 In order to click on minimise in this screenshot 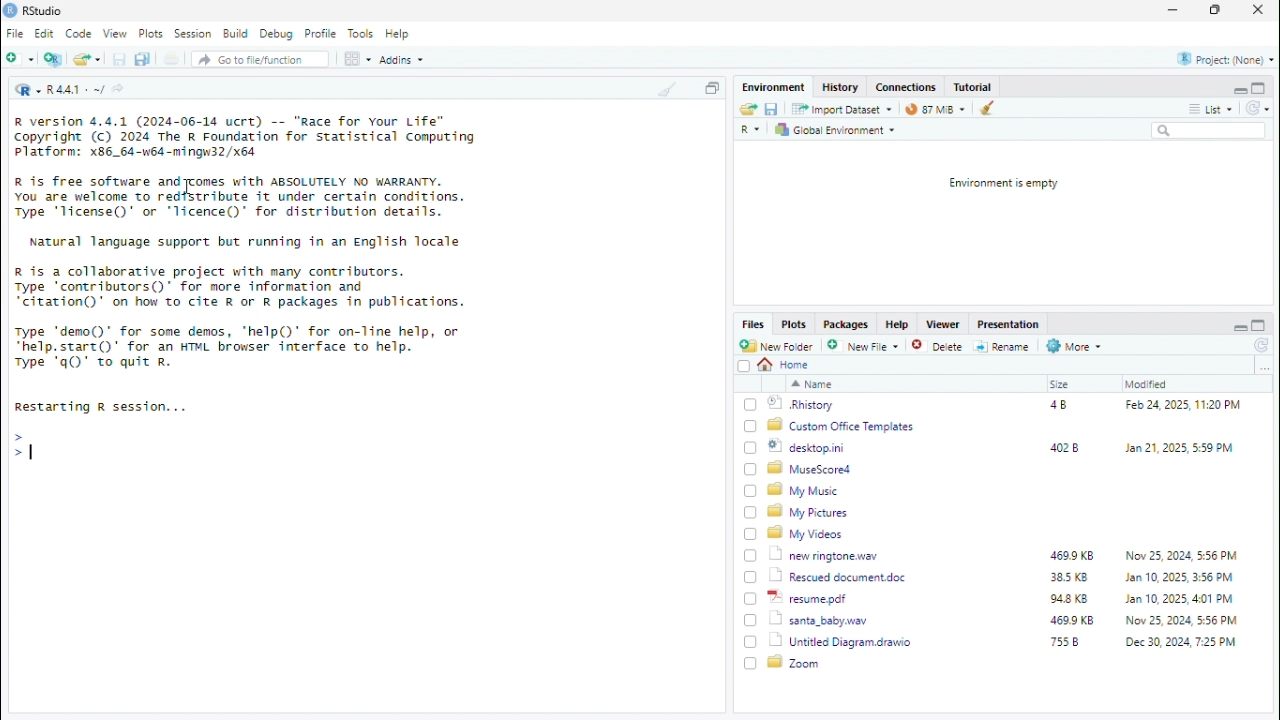, I will do `click(1239, 90)`.